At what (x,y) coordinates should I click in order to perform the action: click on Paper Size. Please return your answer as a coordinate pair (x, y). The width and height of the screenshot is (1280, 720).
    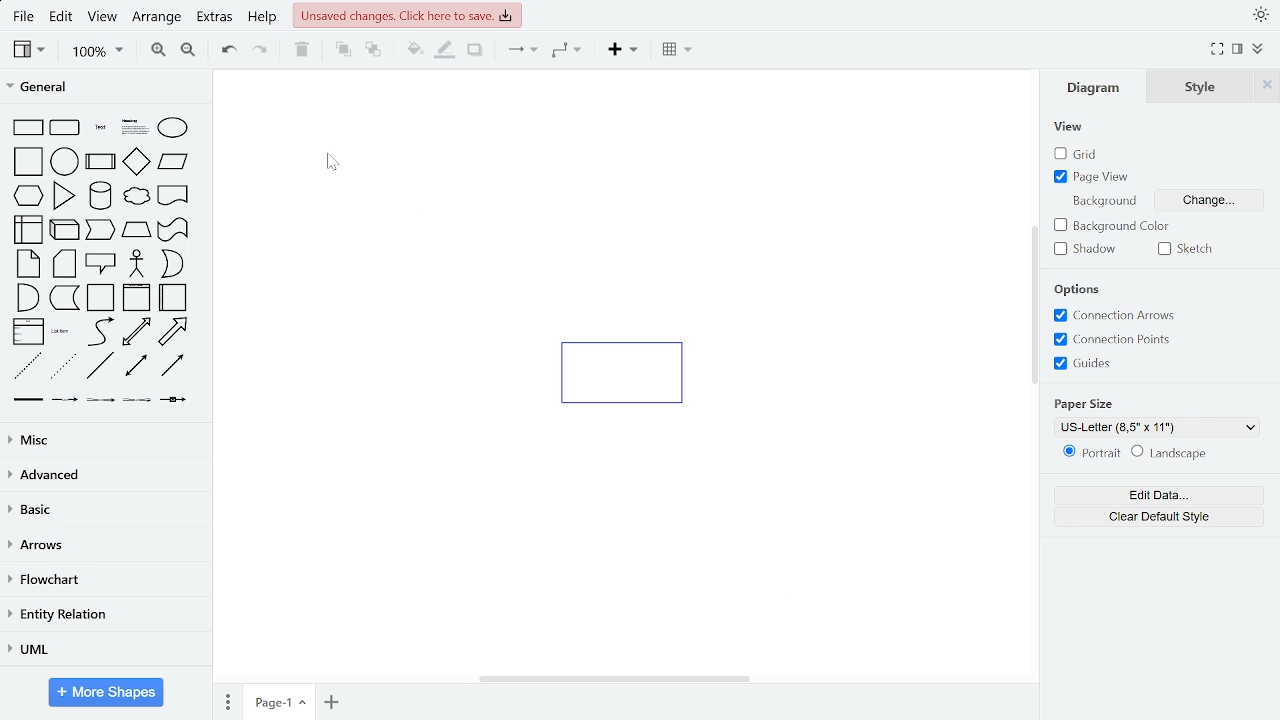
    Looking at the image, I should click on (1090, 400).